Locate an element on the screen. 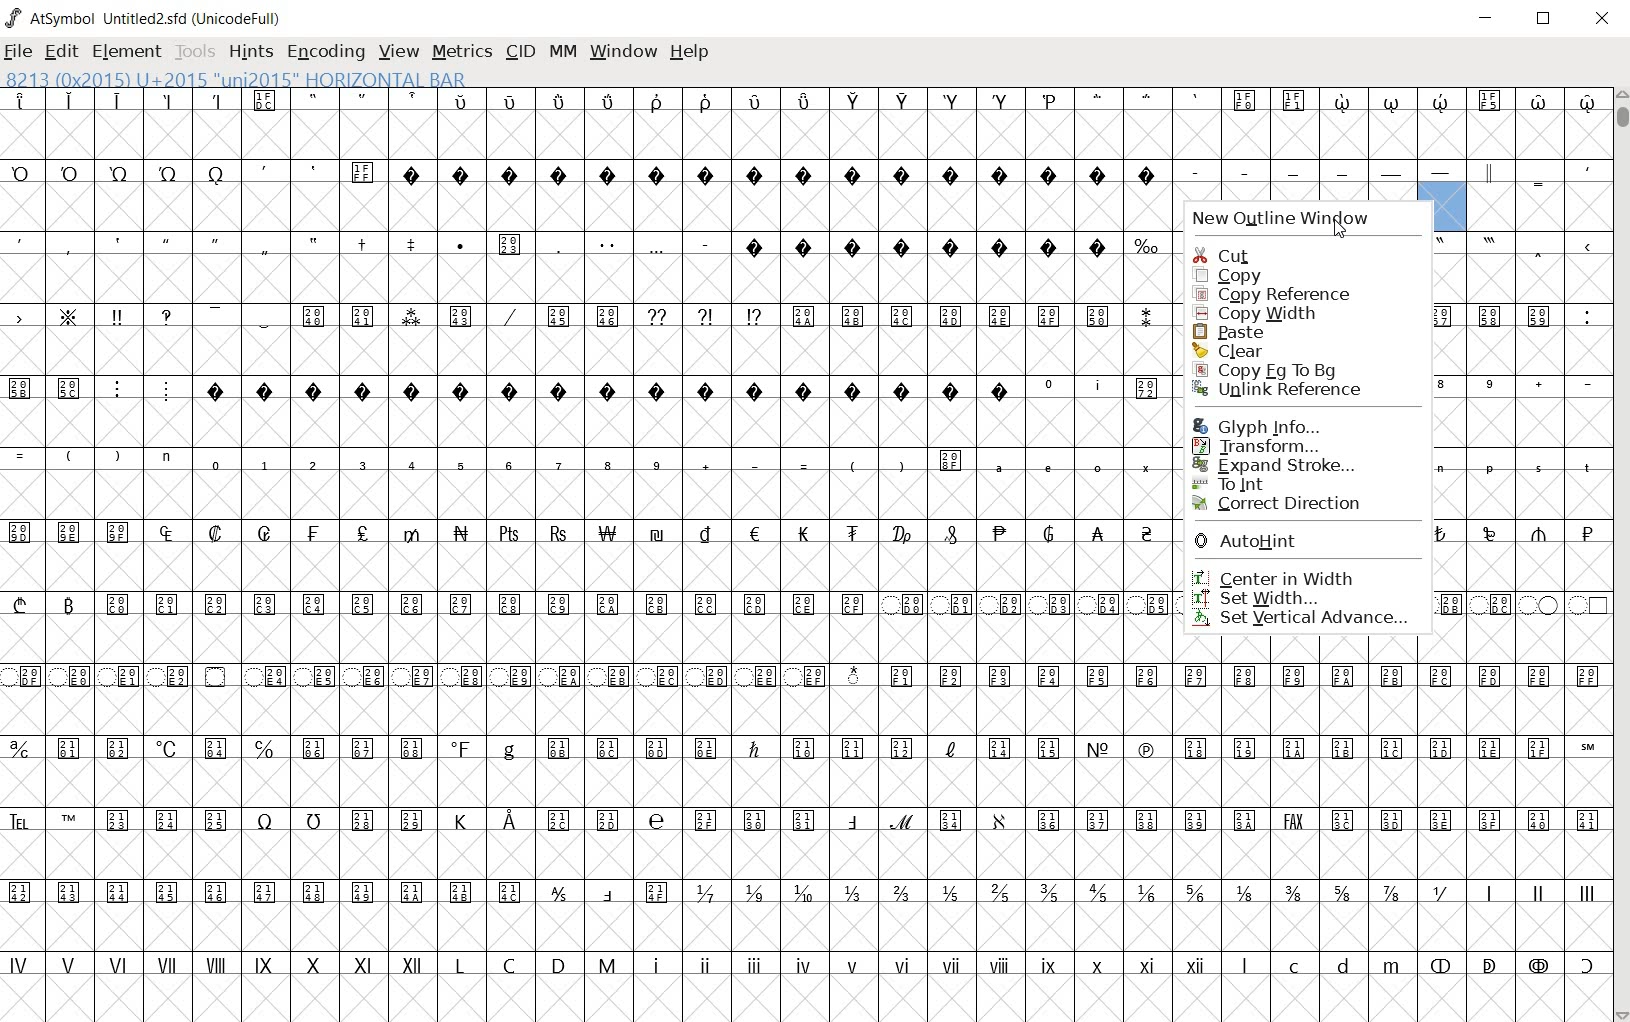 Image resolution: width=1630 pixels, height=1022 pixels. MINIMIZE is located at coordinates (1489, 19).